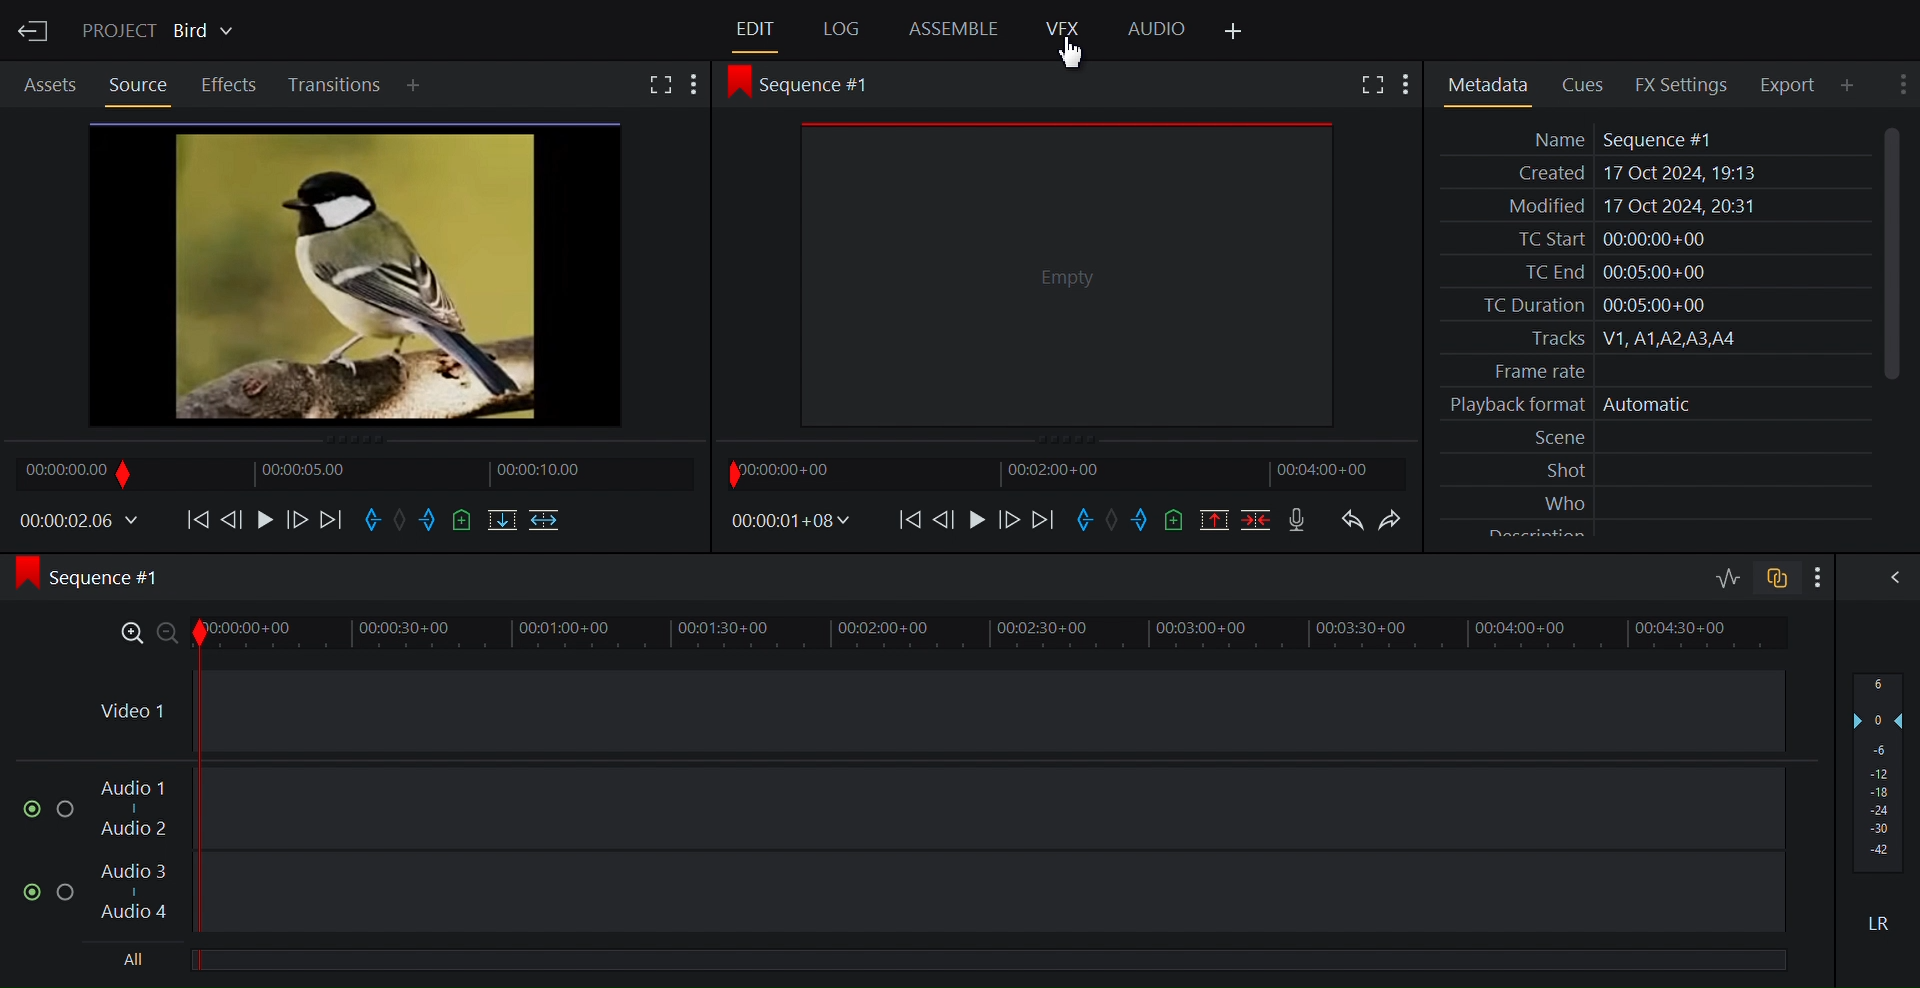 Image resolution: width=1920 pixels, height=988 pixels. I want to click on Mark out, so click(429, 522).